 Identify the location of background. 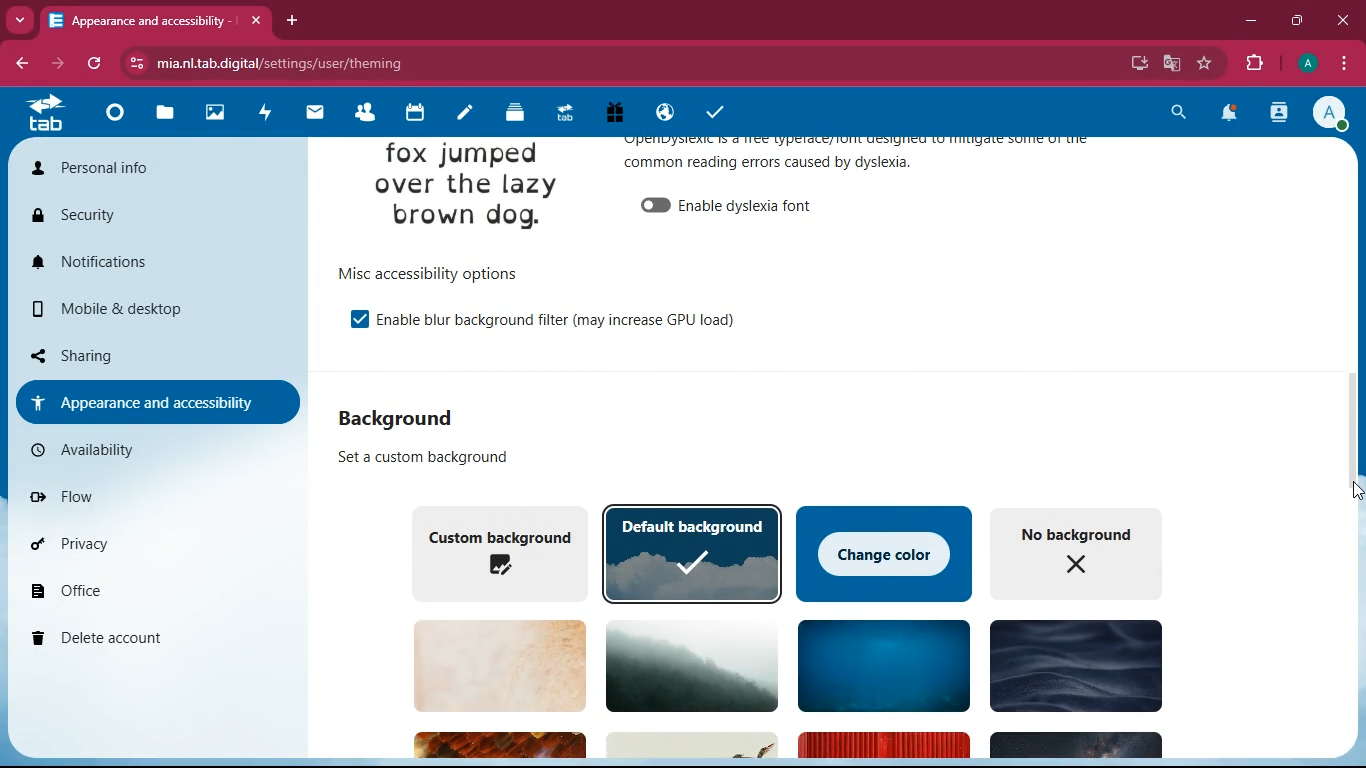
(1073, 665).